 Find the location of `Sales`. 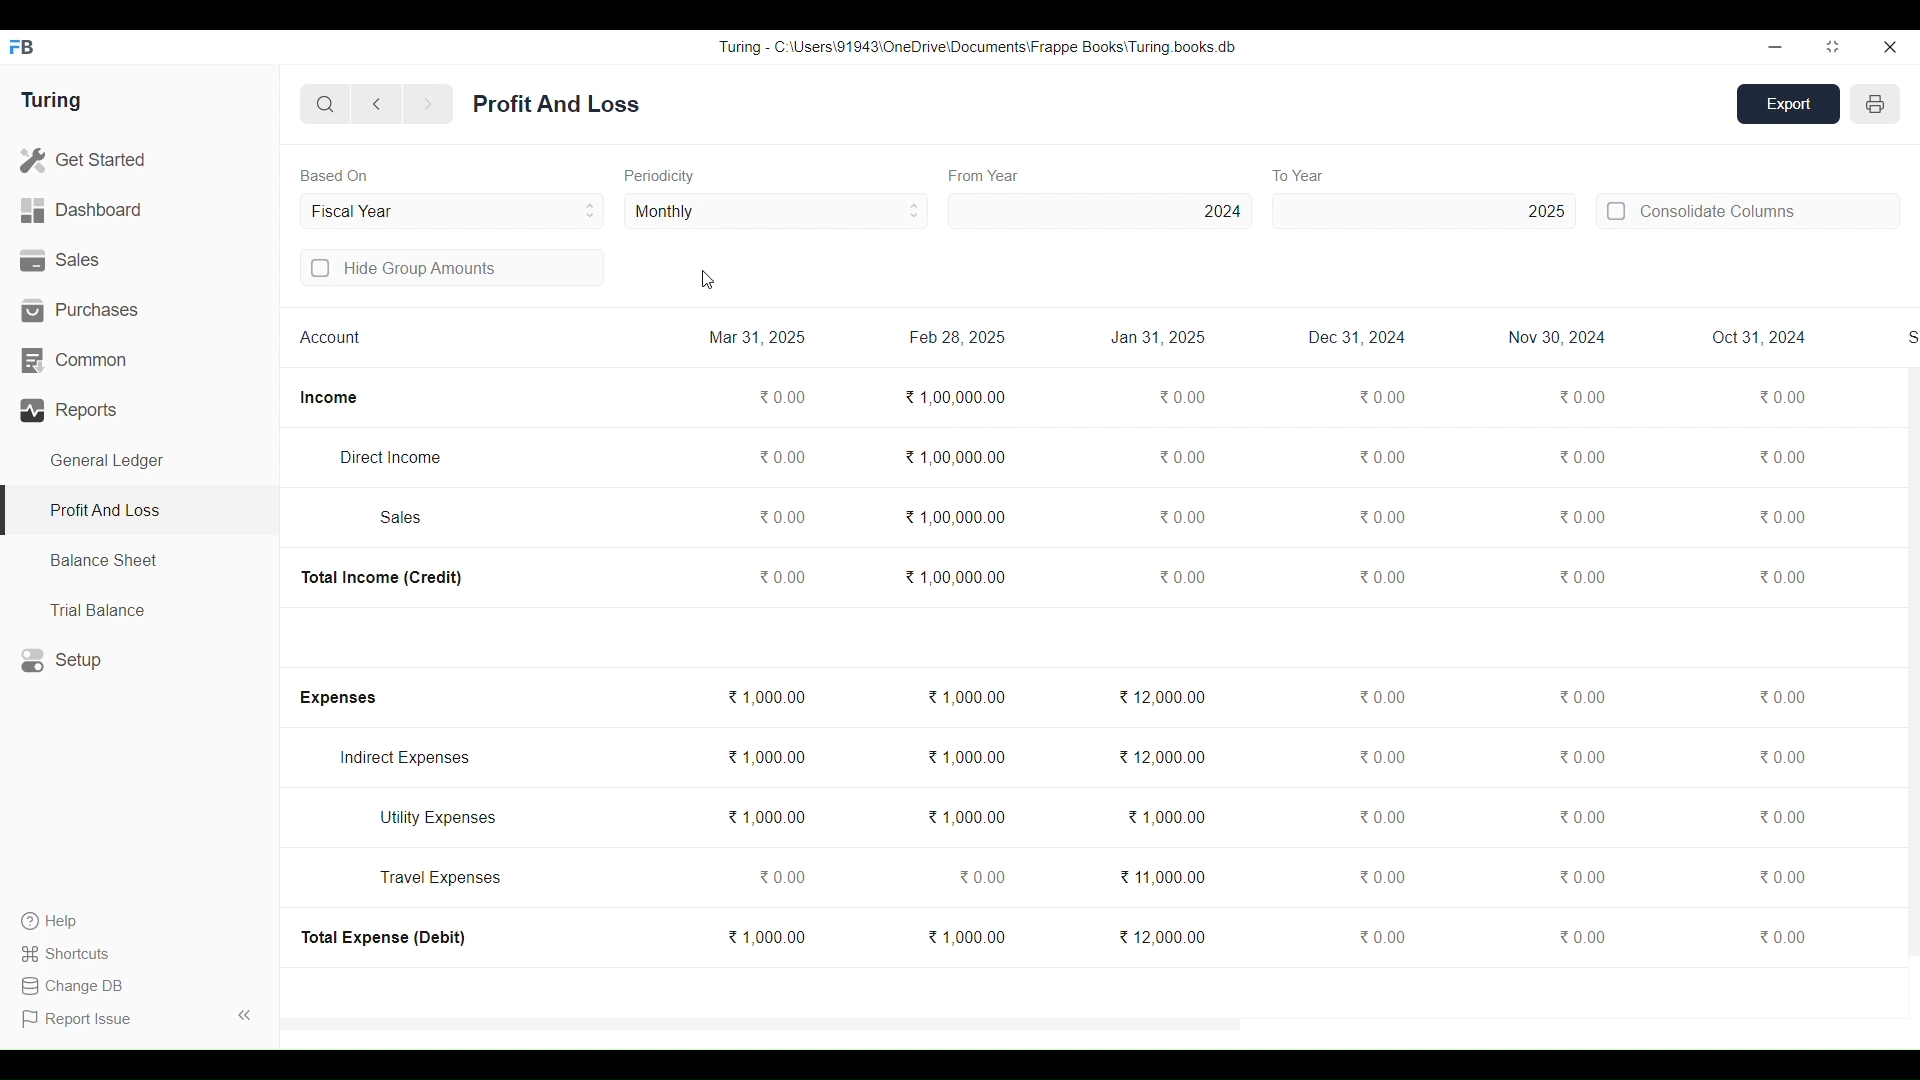

Sales is located at coordinates (402, 517).